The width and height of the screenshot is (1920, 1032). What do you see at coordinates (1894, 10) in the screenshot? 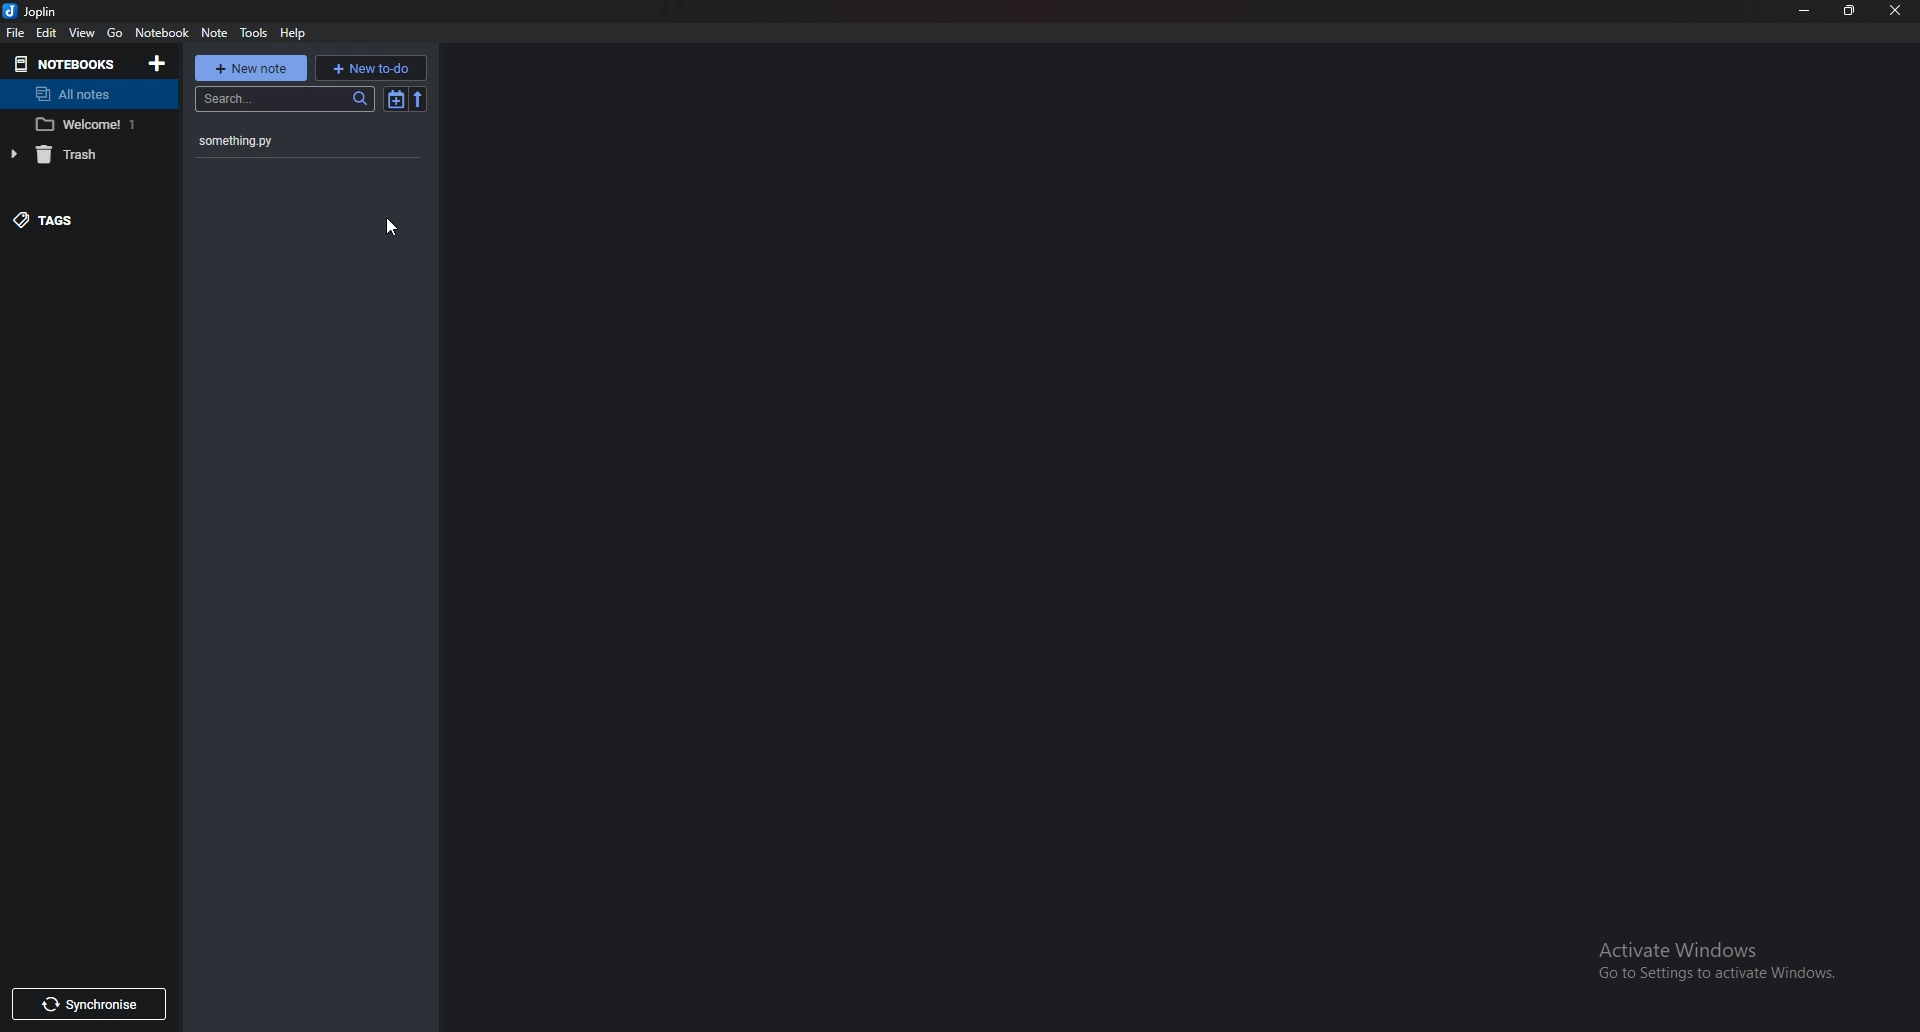
I see `close` at bounding box center [1894, 10].